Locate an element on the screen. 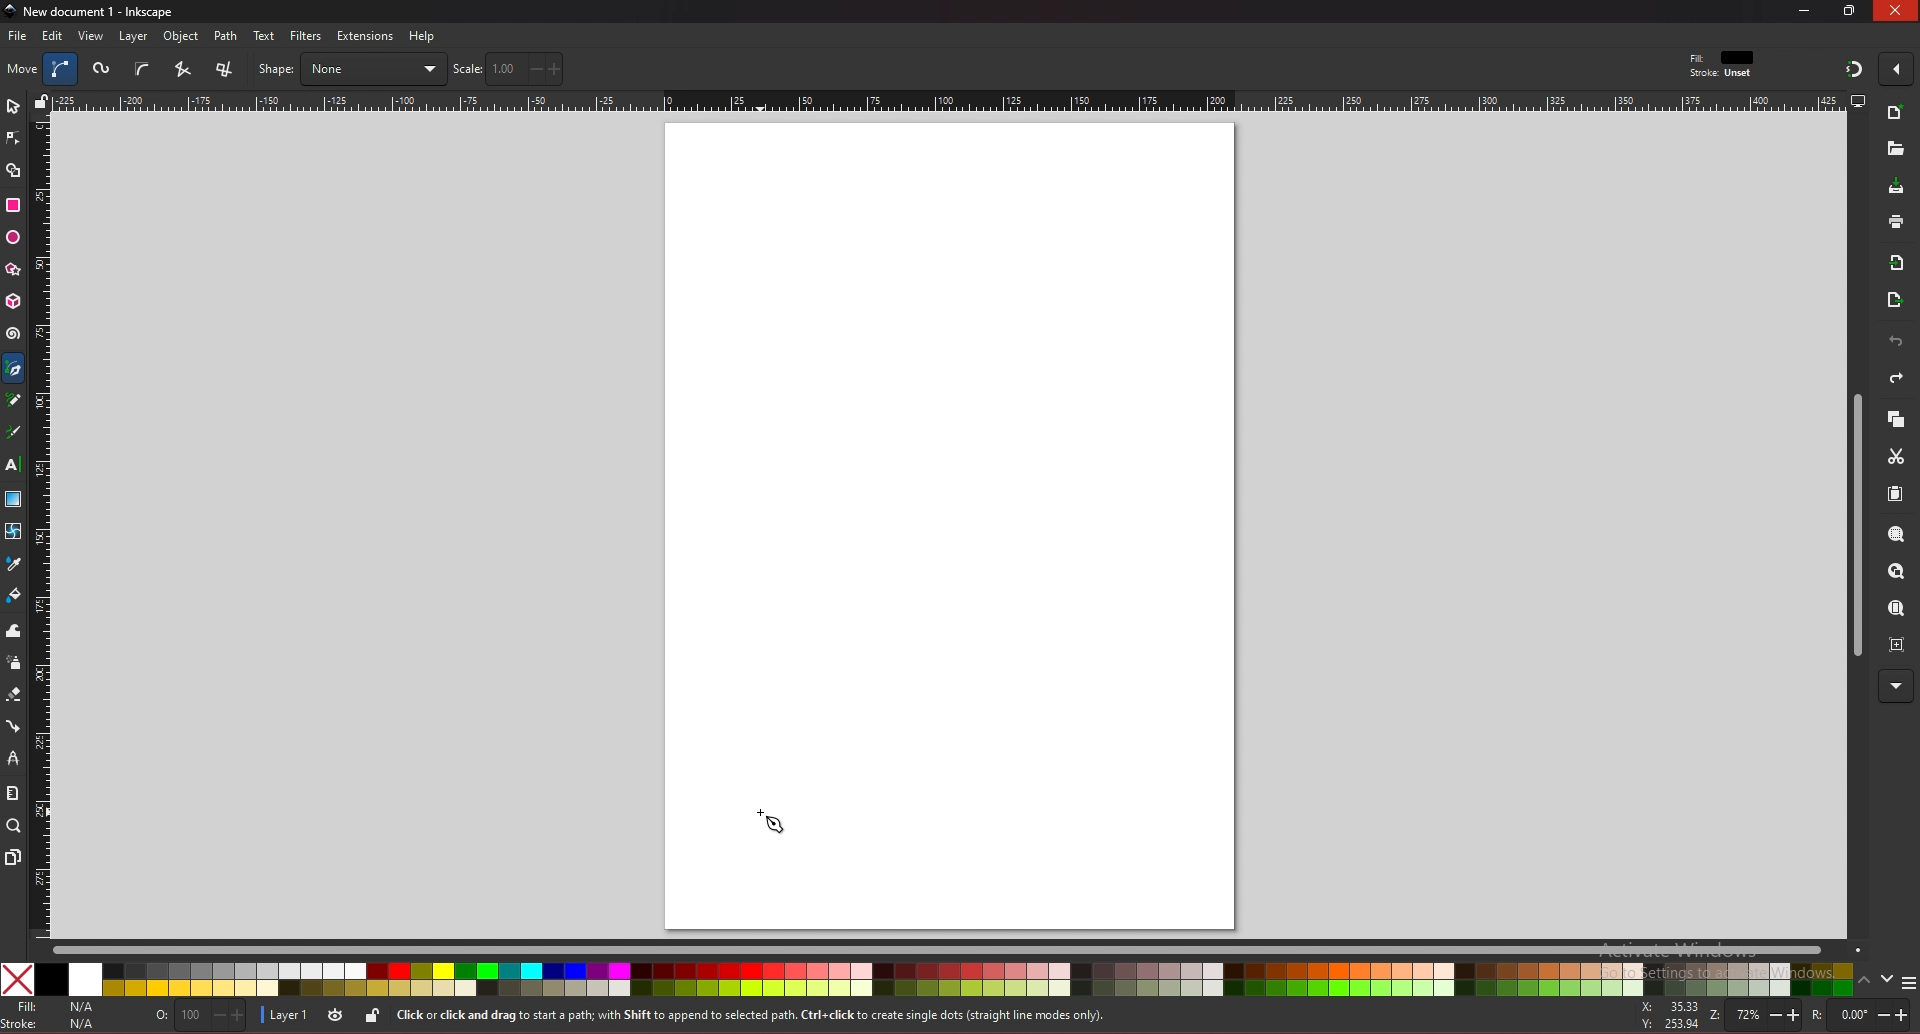  eraser is located at coordinates (13, 695).